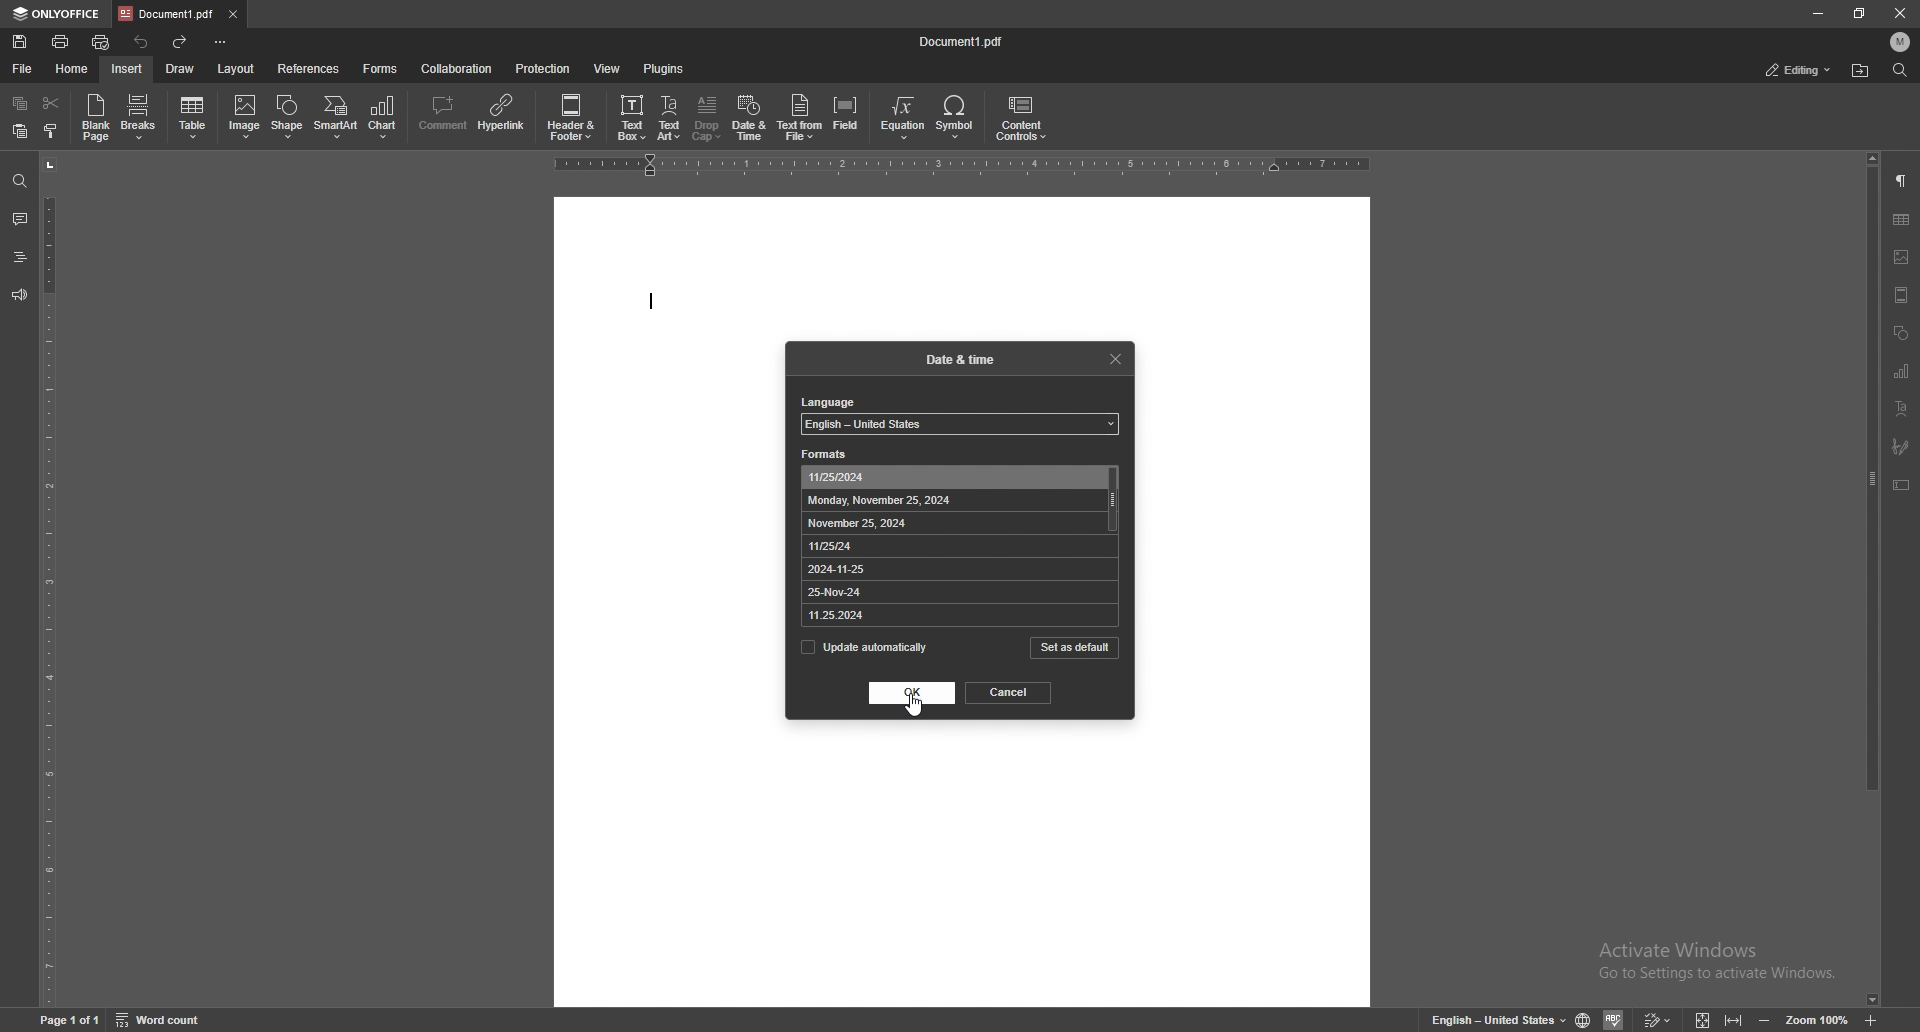  What do you see at coordinates (607, 68) in the screenshot?
I see `view` at bounding box center [607, 68].